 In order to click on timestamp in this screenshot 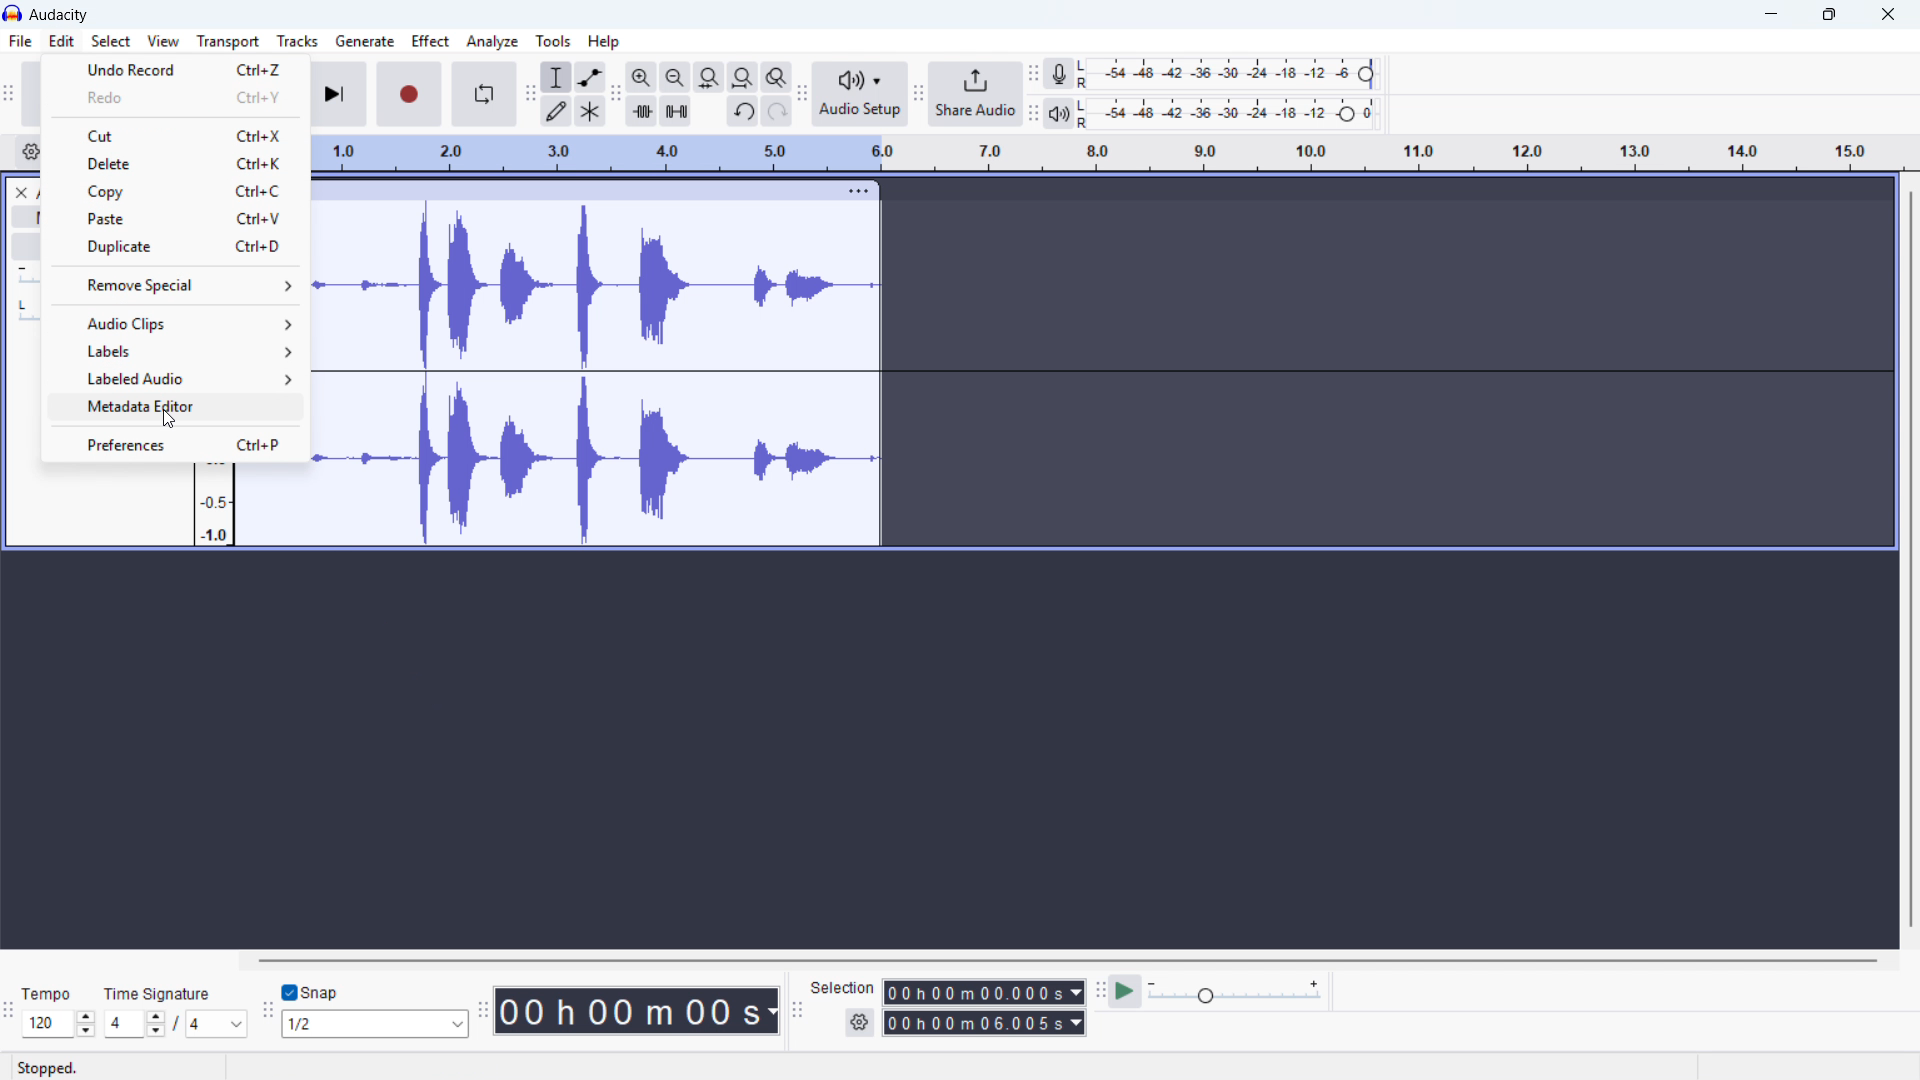, I will do `click(637, 1010)`.